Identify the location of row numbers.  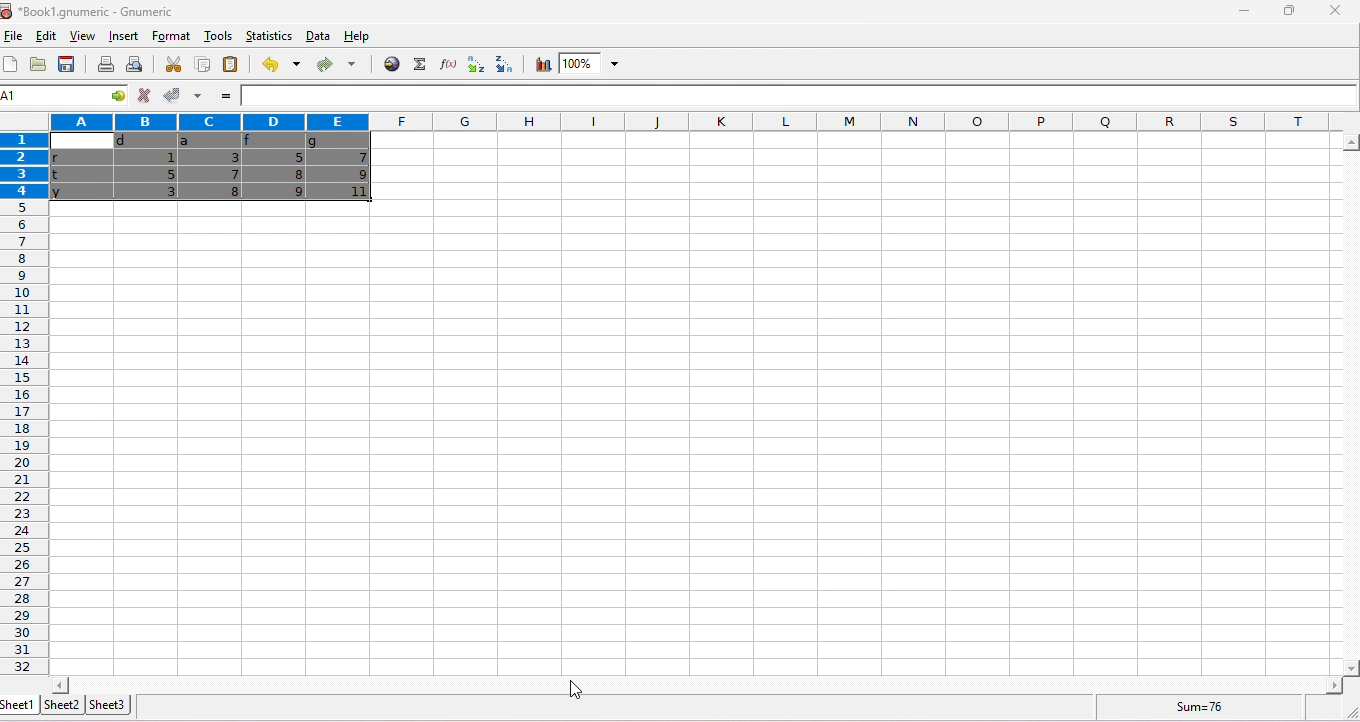
(22, 404).